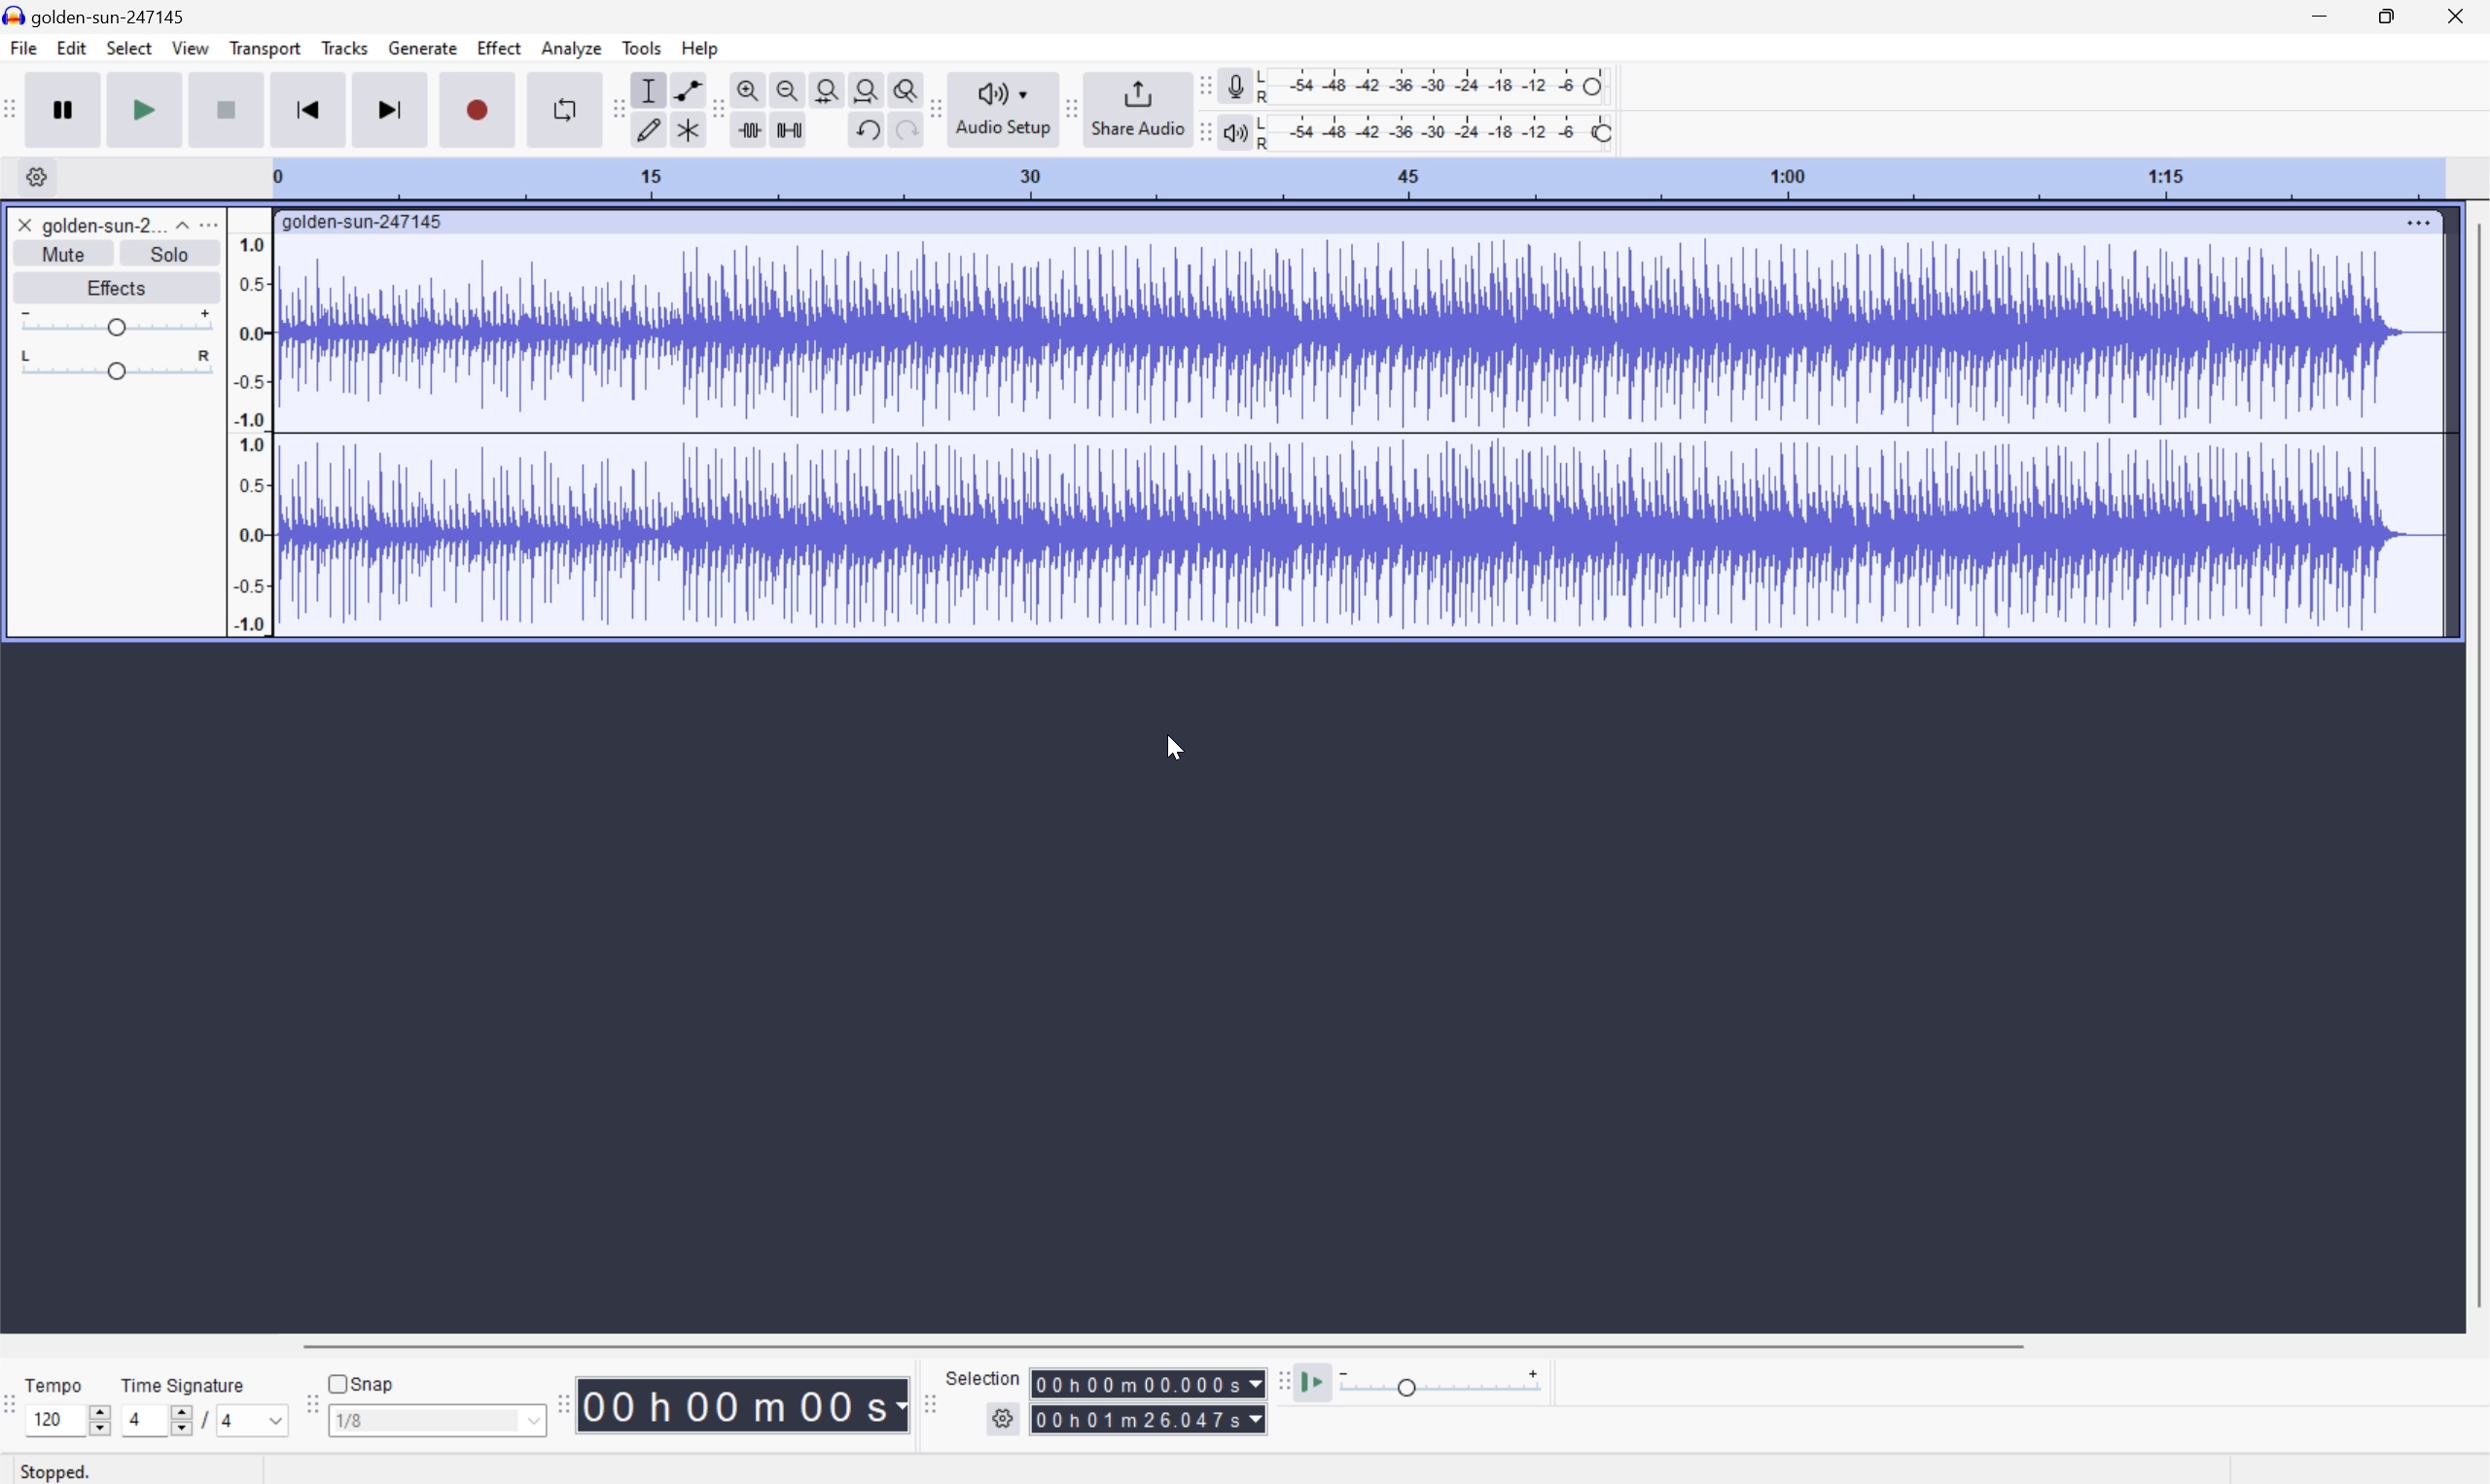  What do you see at coordinates (1146, 1383) in the screenshot?
I see `Selection` at bounding box center [1146, 1383].